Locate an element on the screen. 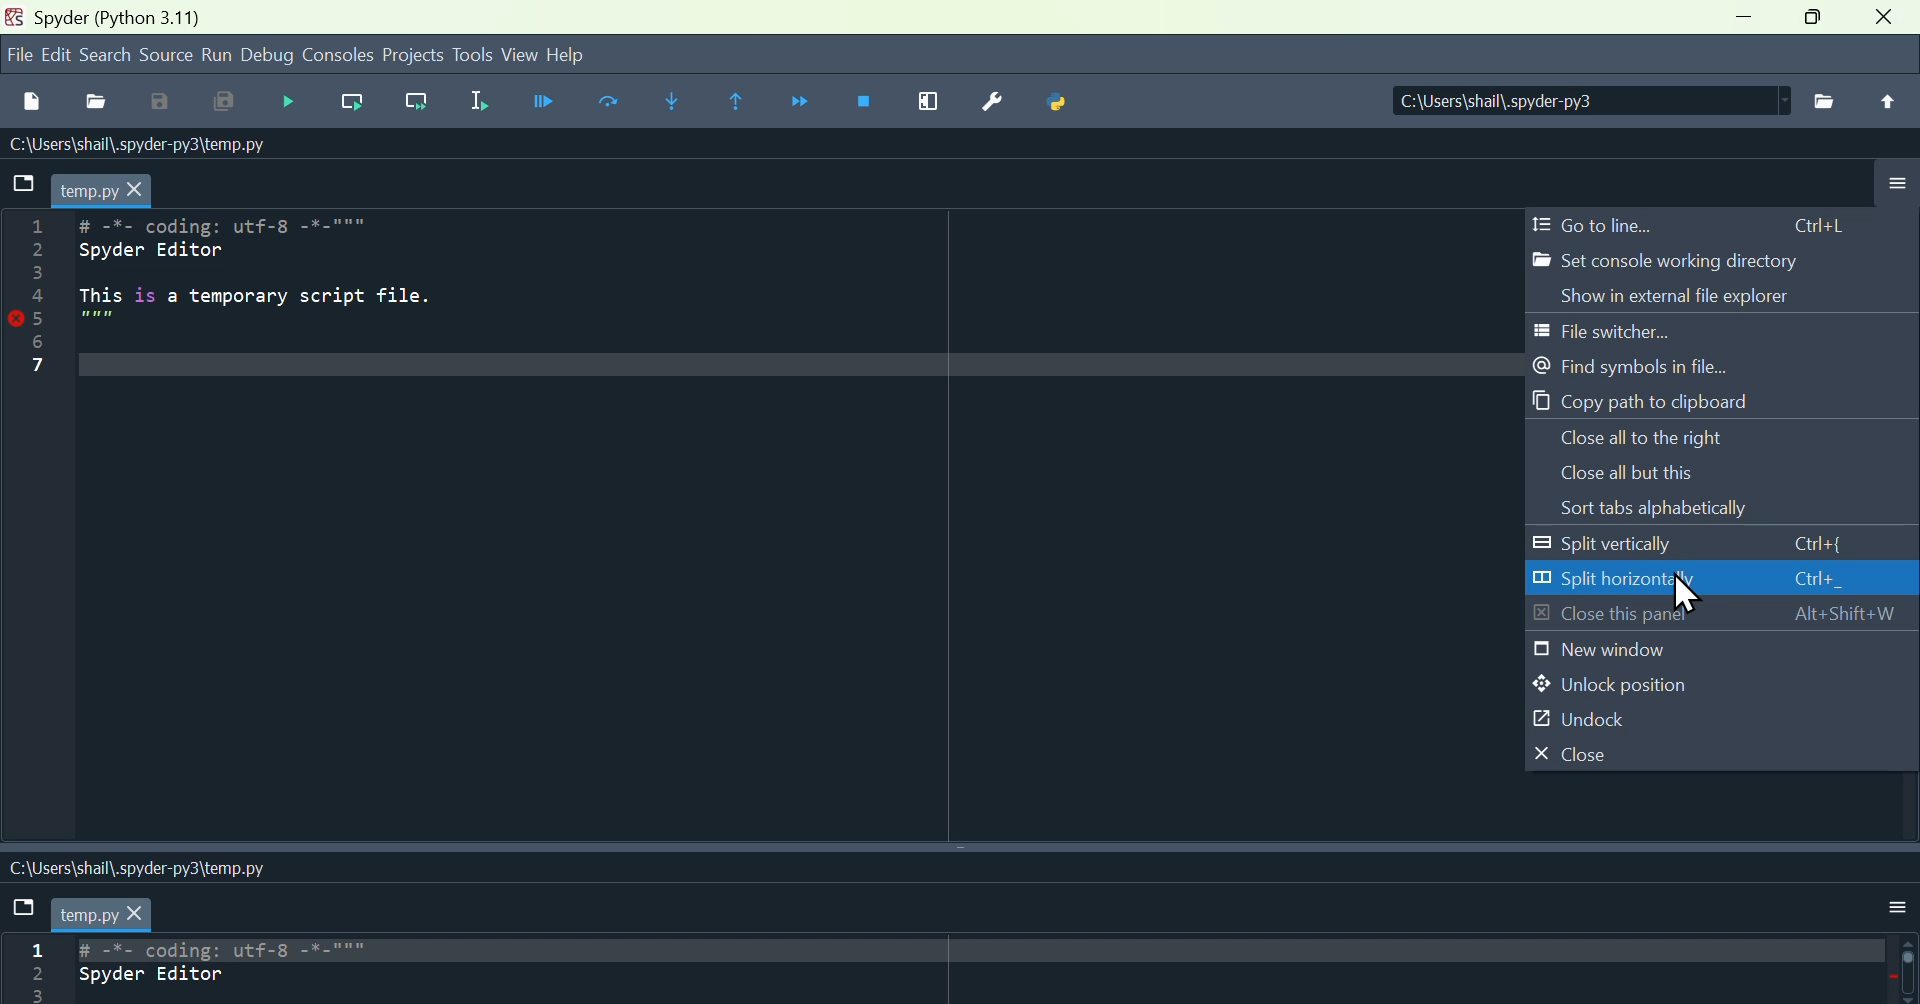 Image resolution: width=1920 pixels, height=1004 pixels. folder is located at coordinates (22, 182).